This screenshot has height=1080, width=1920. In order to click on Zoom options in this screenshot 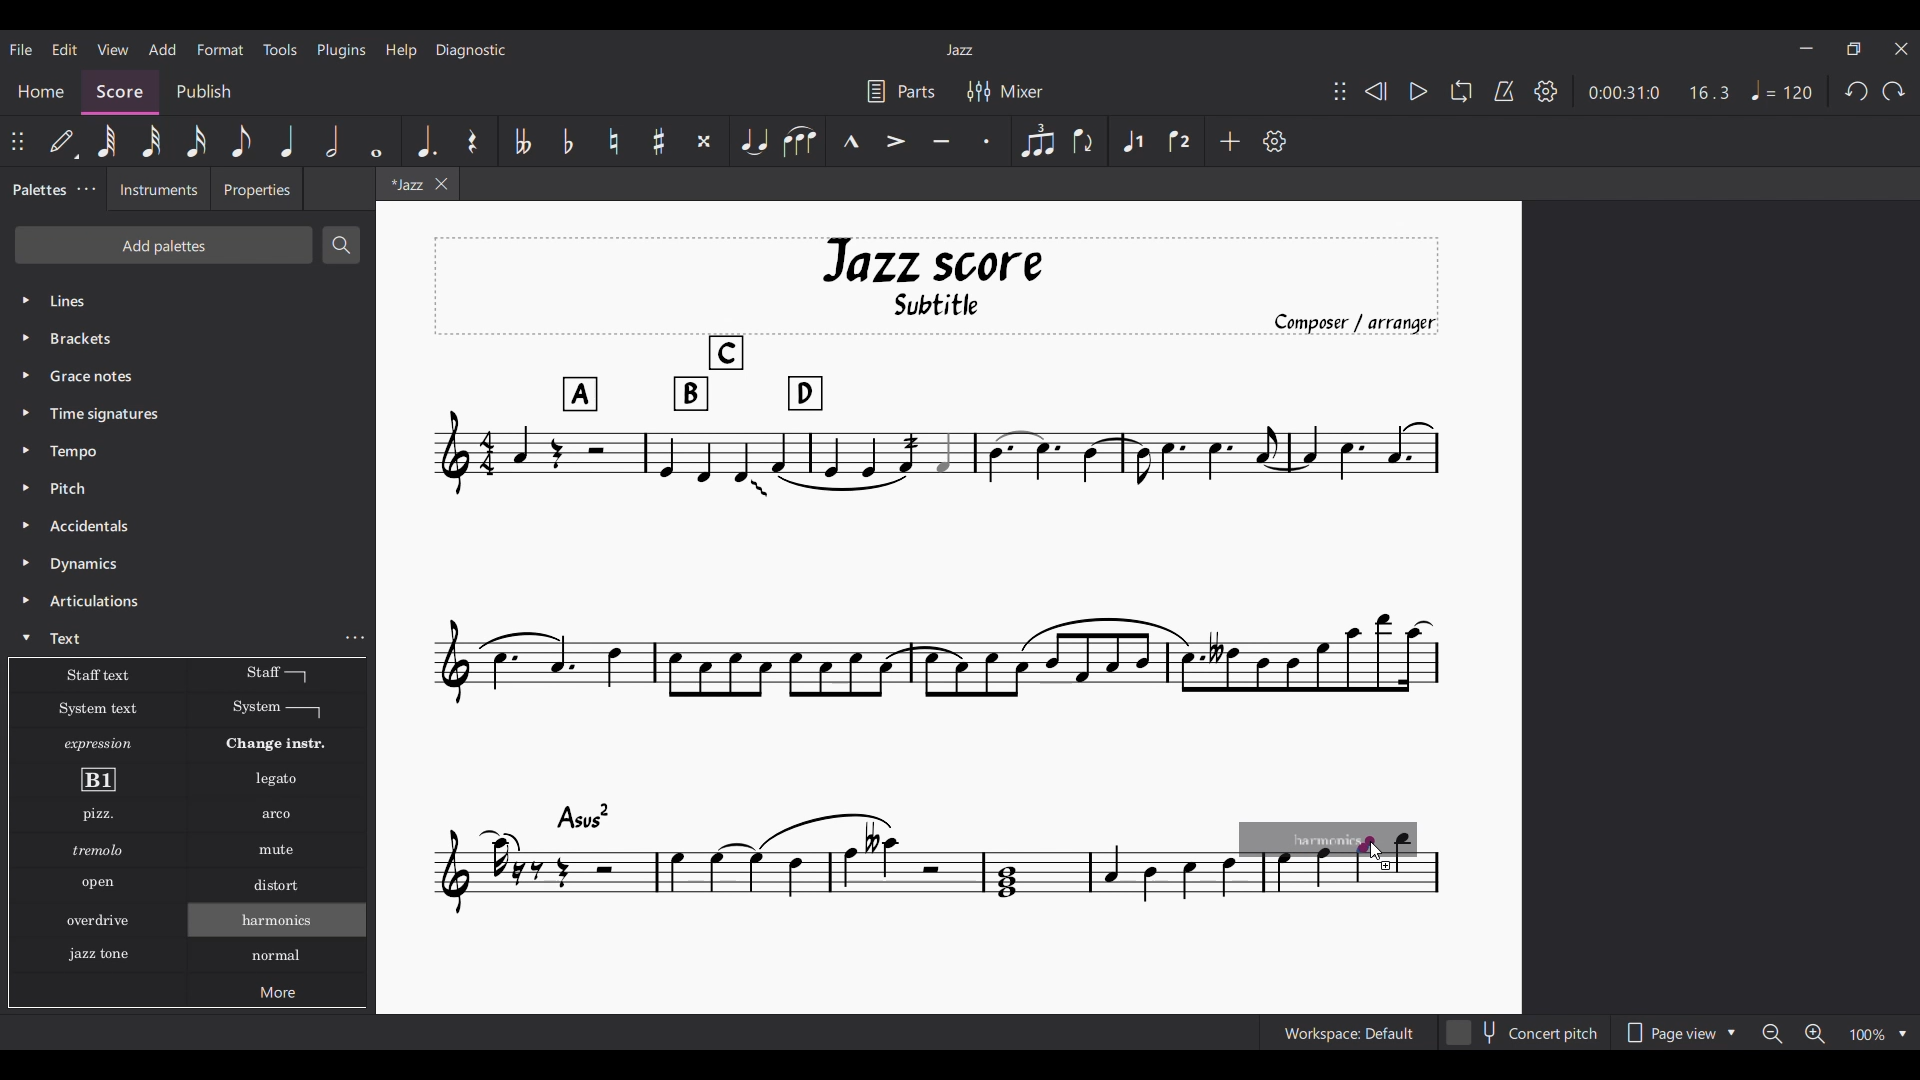, I will do `click(1834, 1033)`.